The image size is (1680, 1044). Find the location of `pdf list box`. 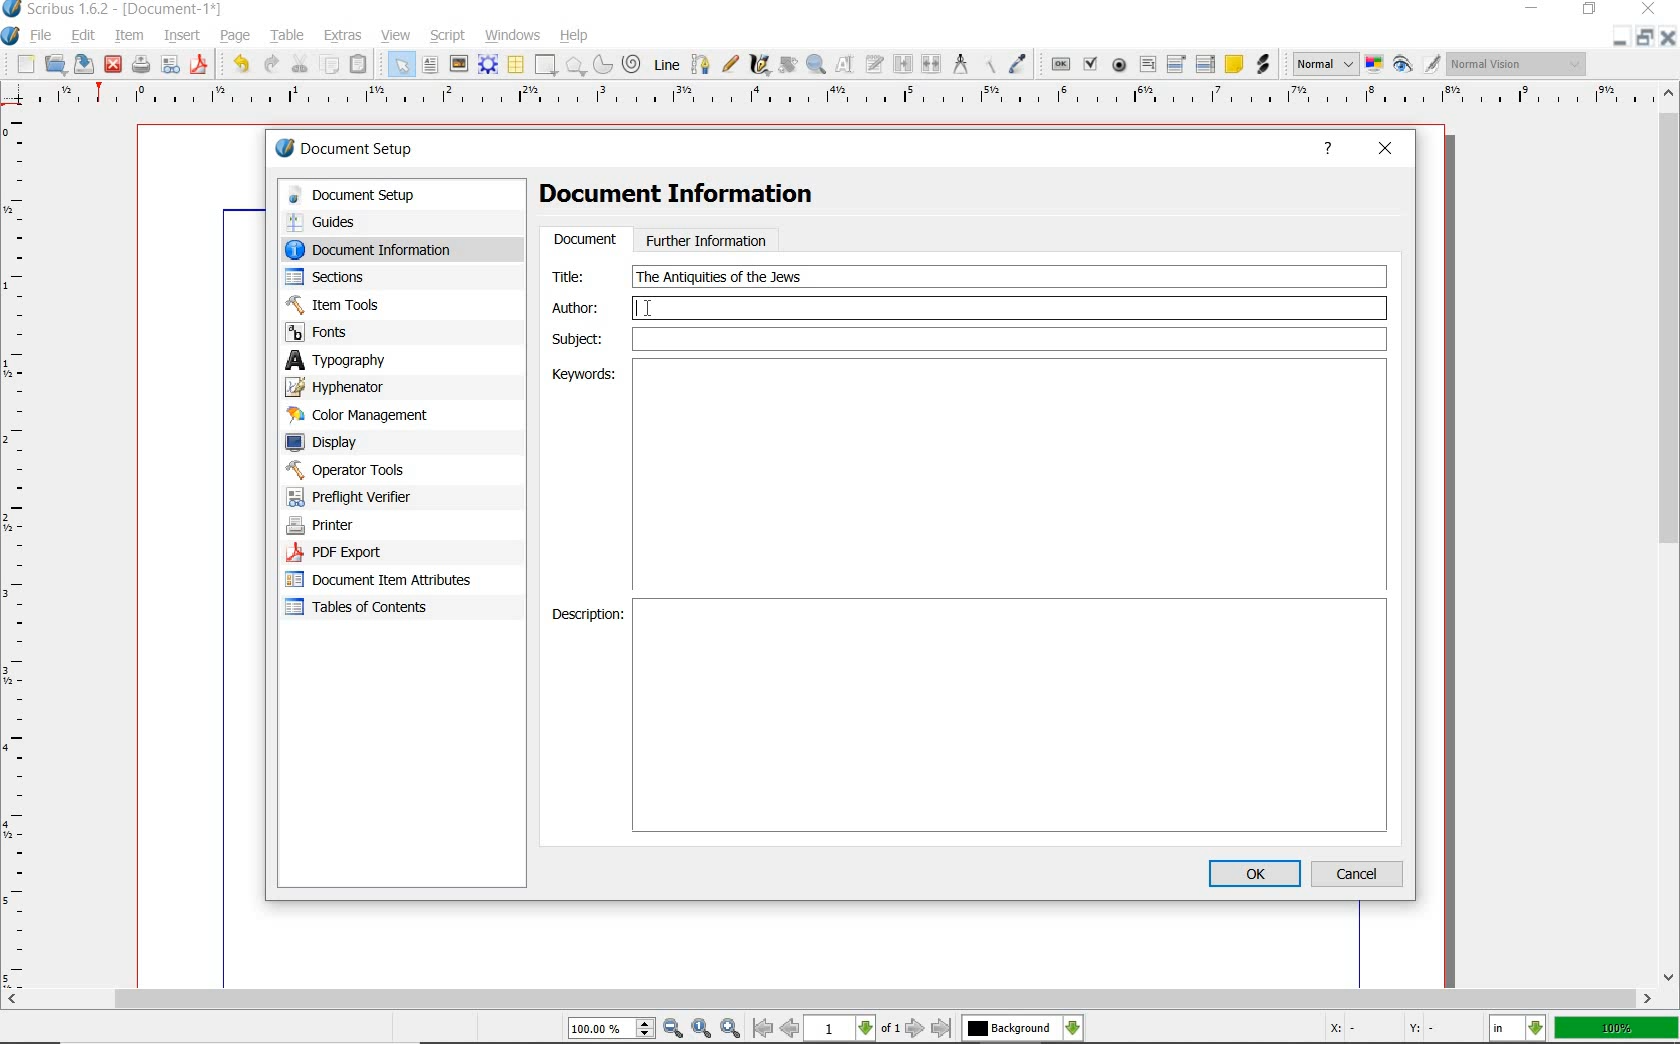

pdf list box is located at coordinates (1204, 64).